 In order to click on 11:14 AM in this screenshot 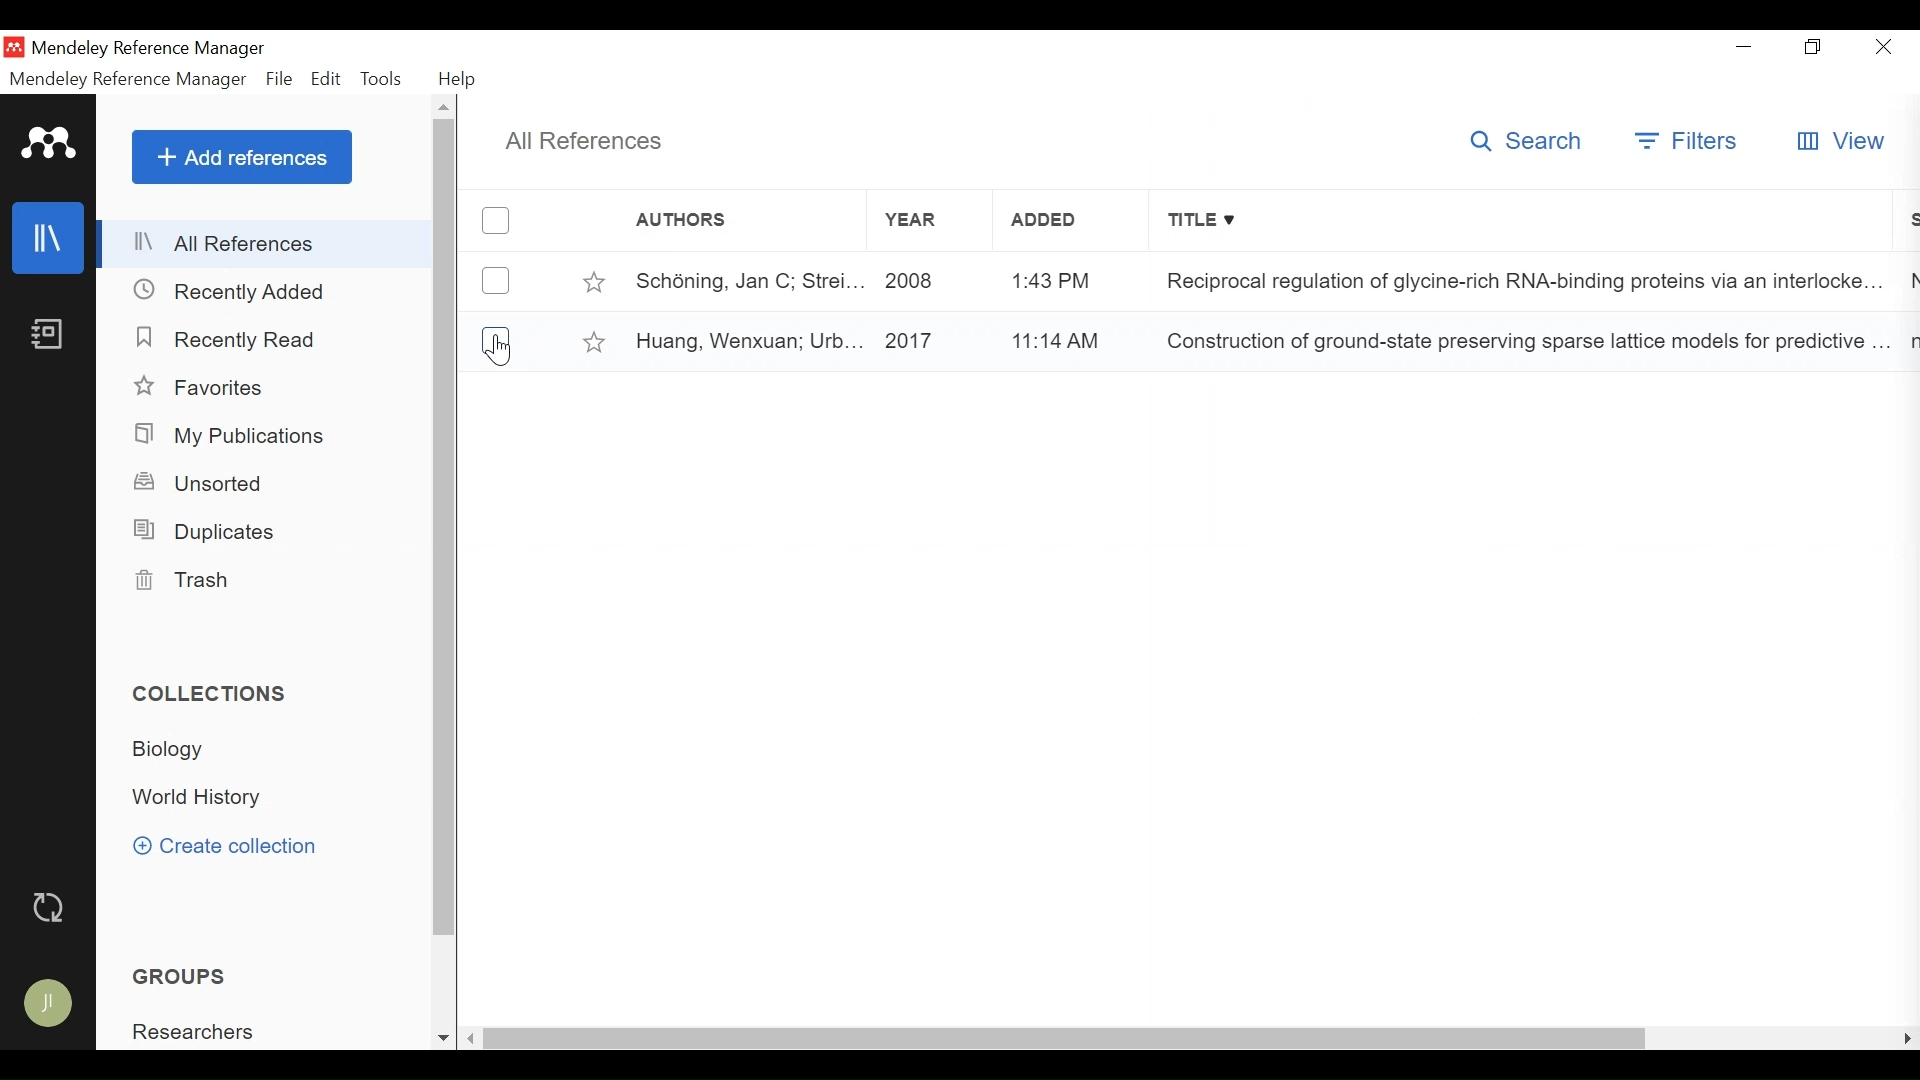, I will do `click(1051, 342)`.